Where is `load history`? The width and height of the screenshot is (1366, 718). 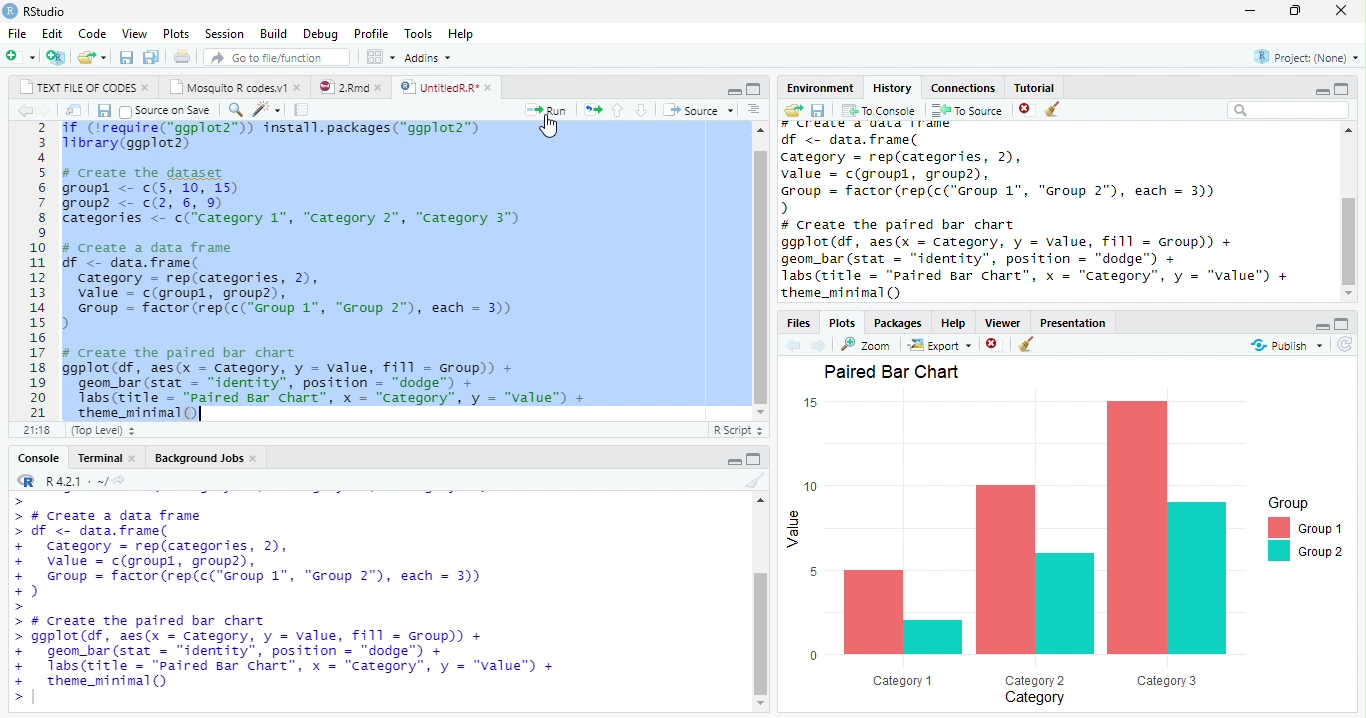
load history is located at coordinates (792, 108).